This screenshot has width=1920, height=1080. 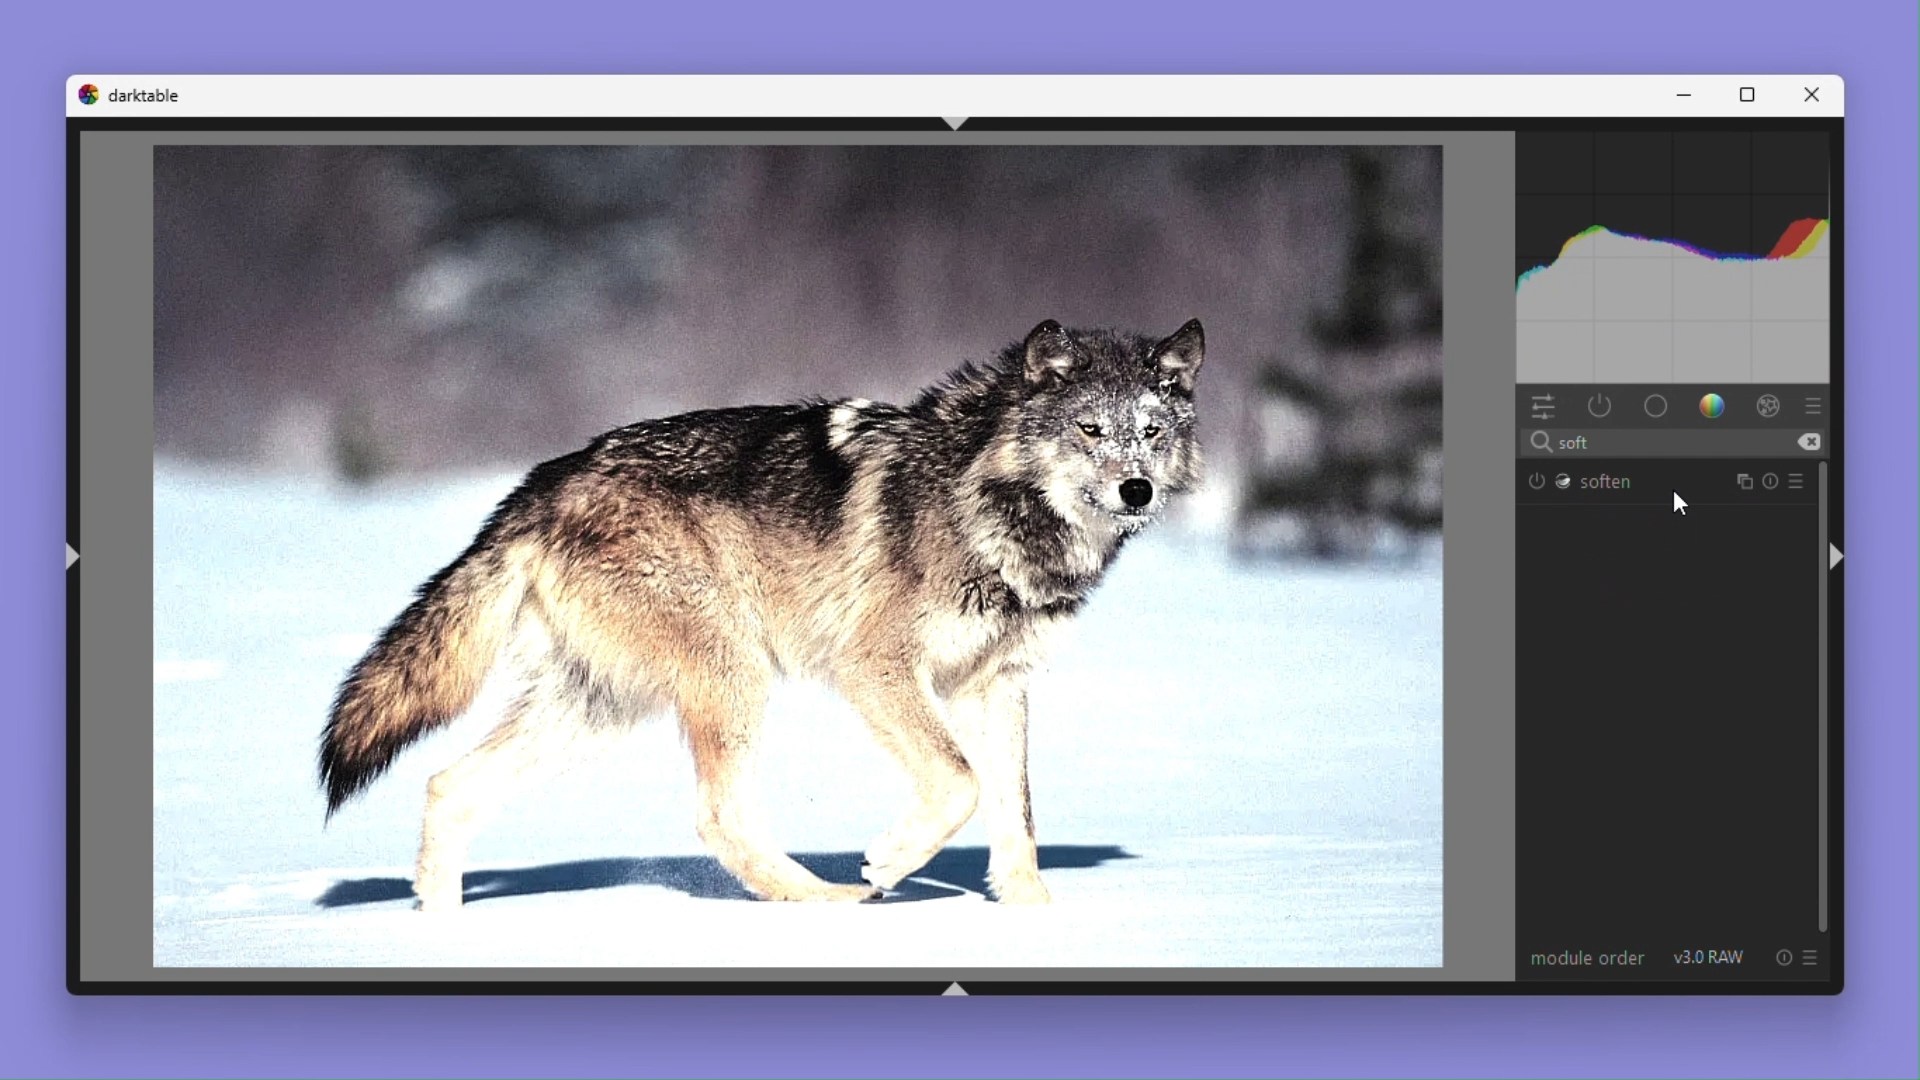 I want to click on Close , so click(x=1818, y=94).